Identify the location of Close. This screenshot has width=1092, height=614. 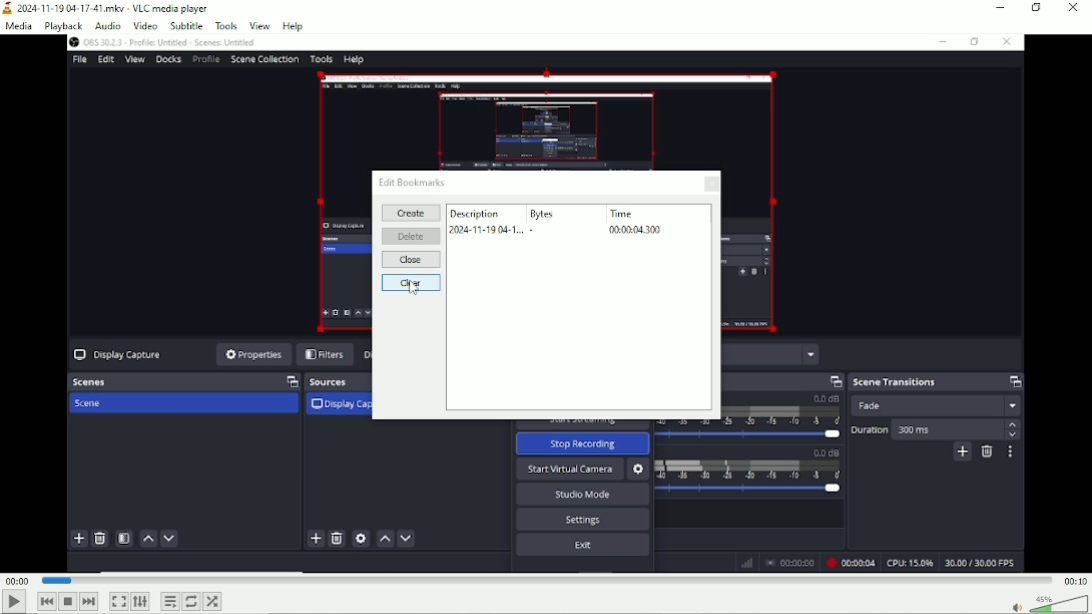
(709, 185).